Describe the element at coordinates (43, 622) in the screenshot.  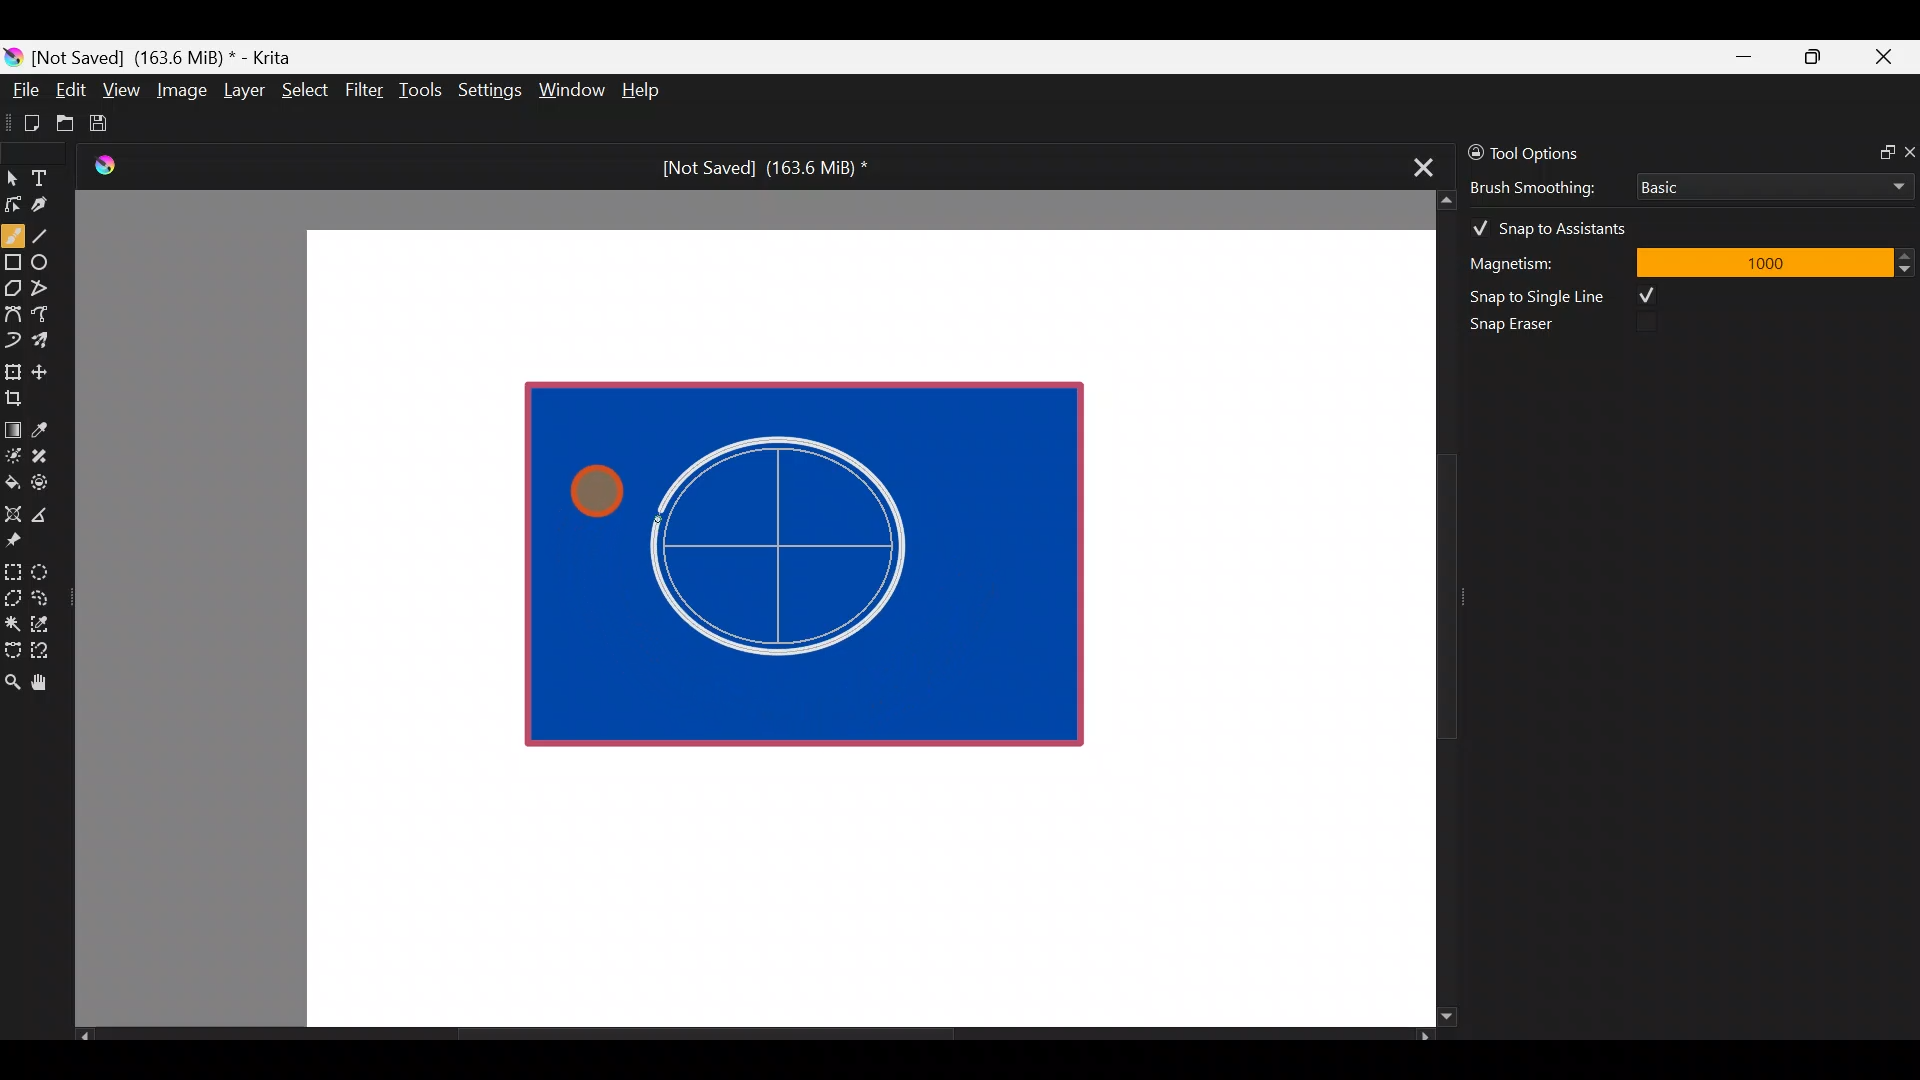
I see `Similar color selection tool` at that location.